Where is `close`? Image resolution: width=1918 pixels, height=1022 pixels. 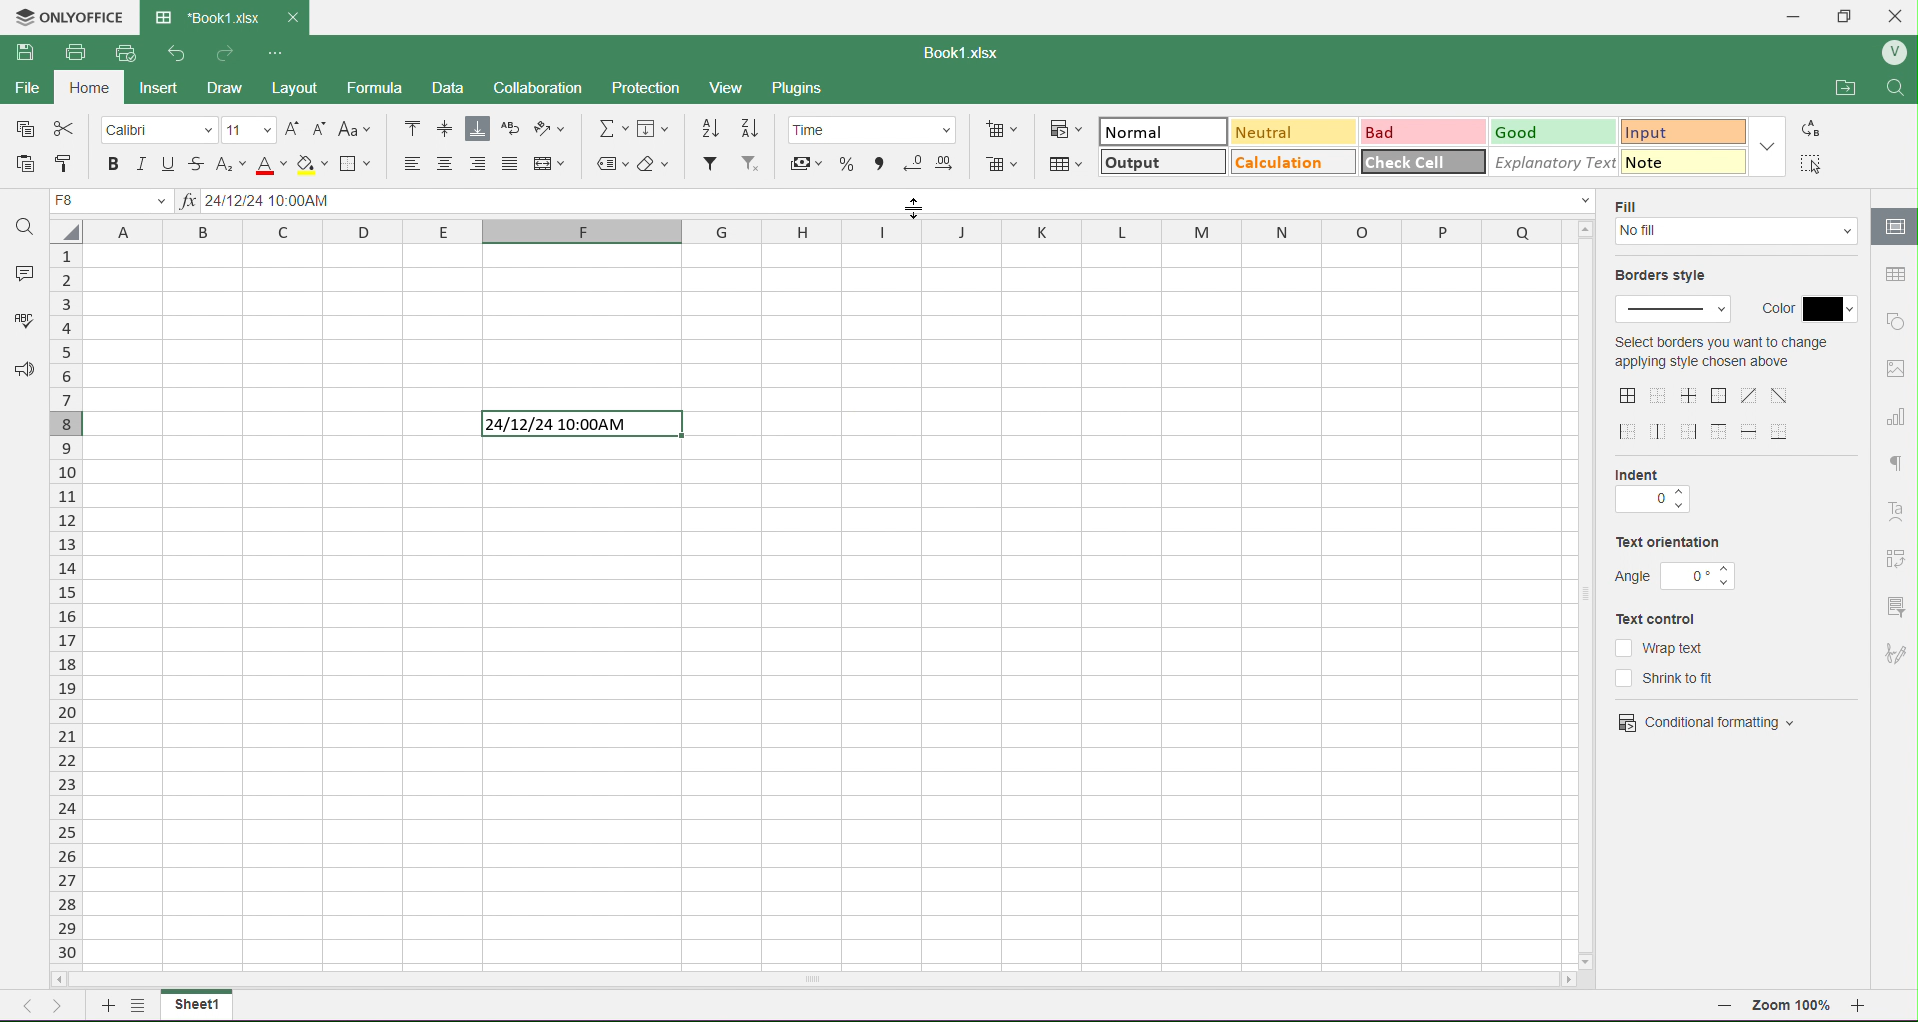
close is located at coordinates (1902, 14).